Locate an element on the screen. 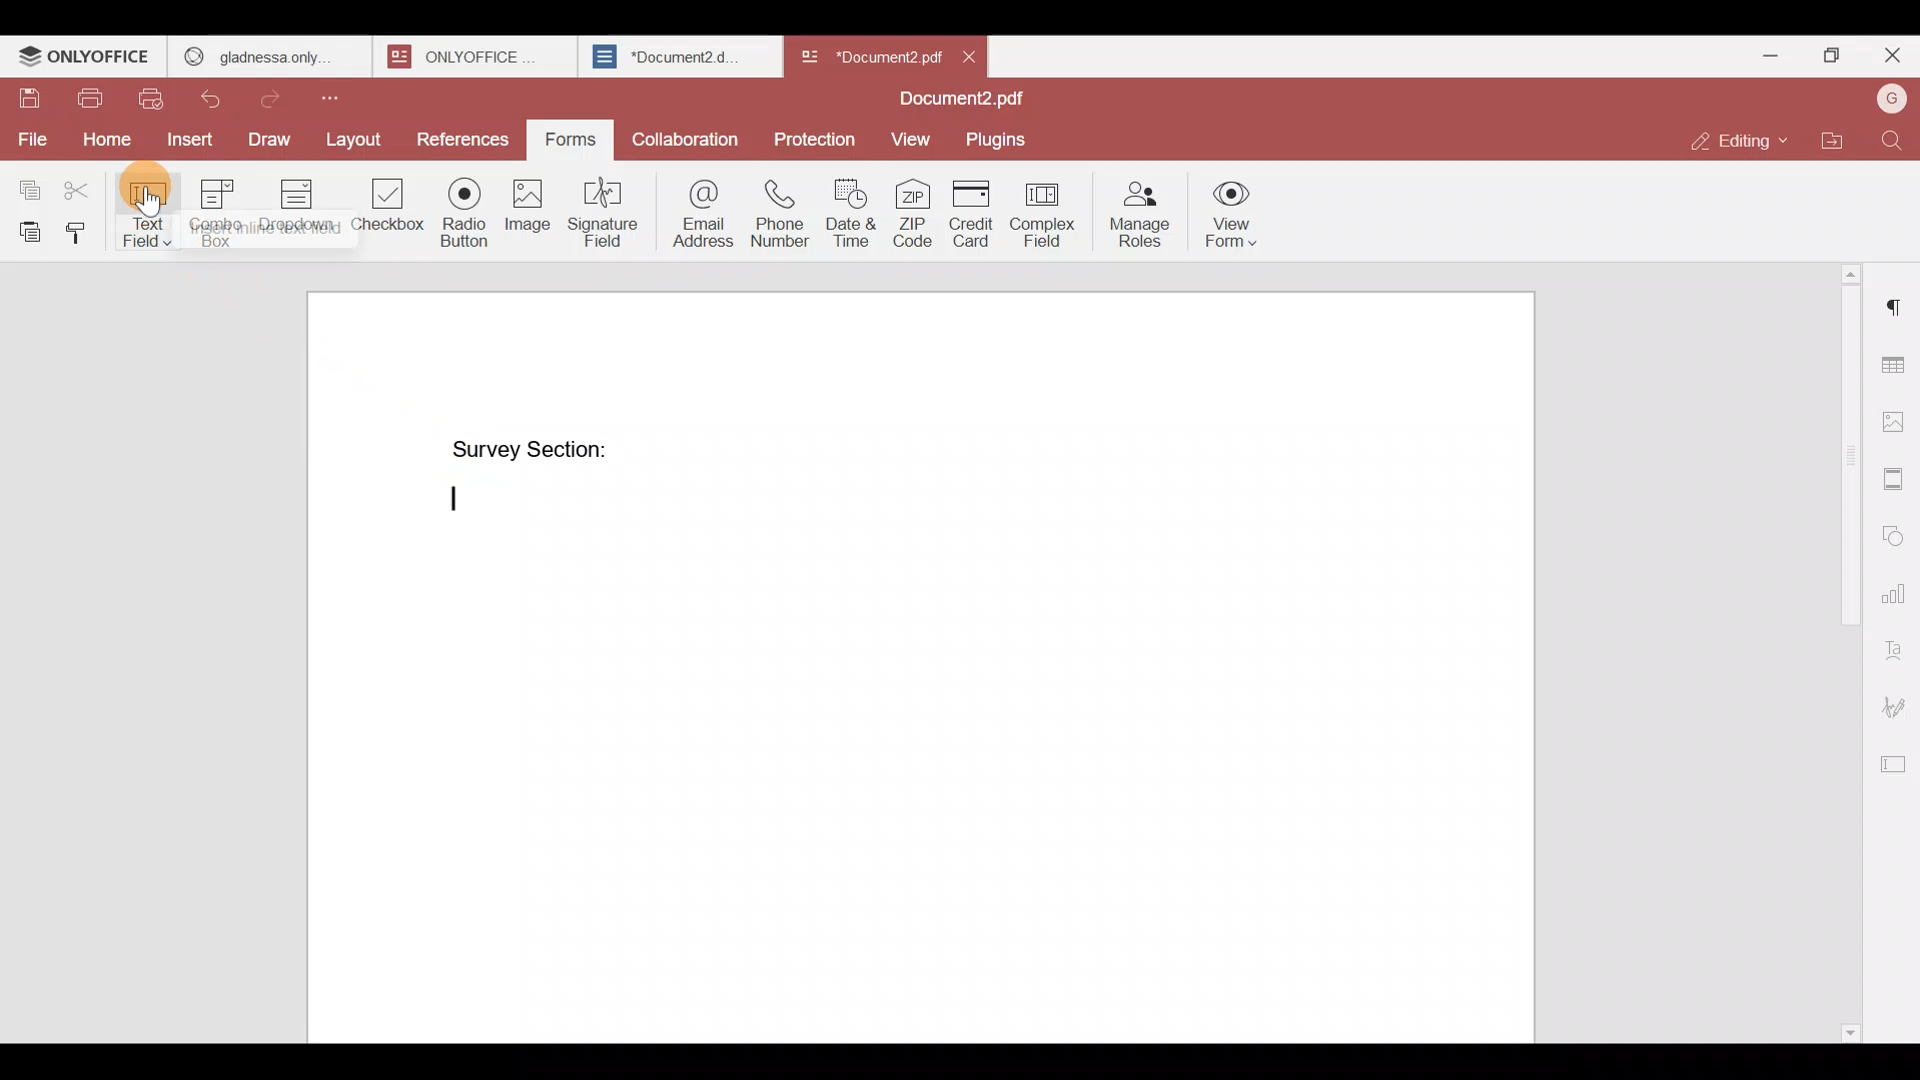 This screenshot has width=1920, height=1080. Checkbox is located at coordinates (383, 210).